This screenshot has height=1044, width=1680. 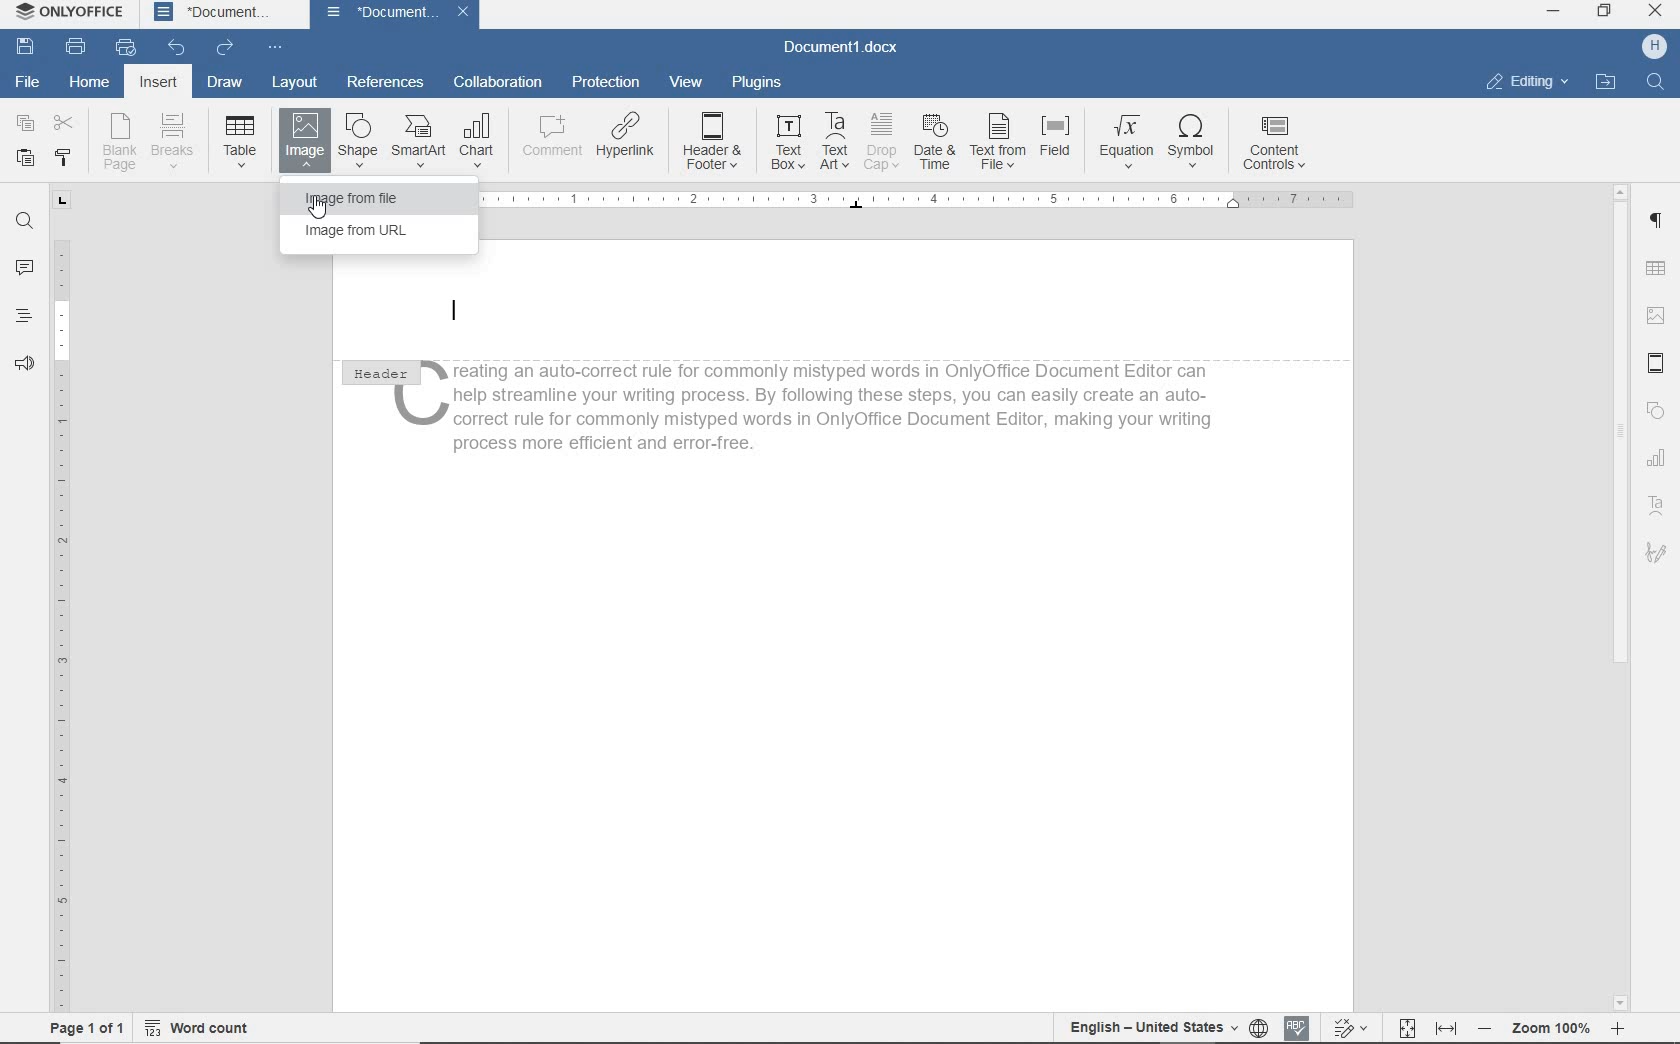 I want to click on DOCUMENT NAME, so click(x=396, y=14).